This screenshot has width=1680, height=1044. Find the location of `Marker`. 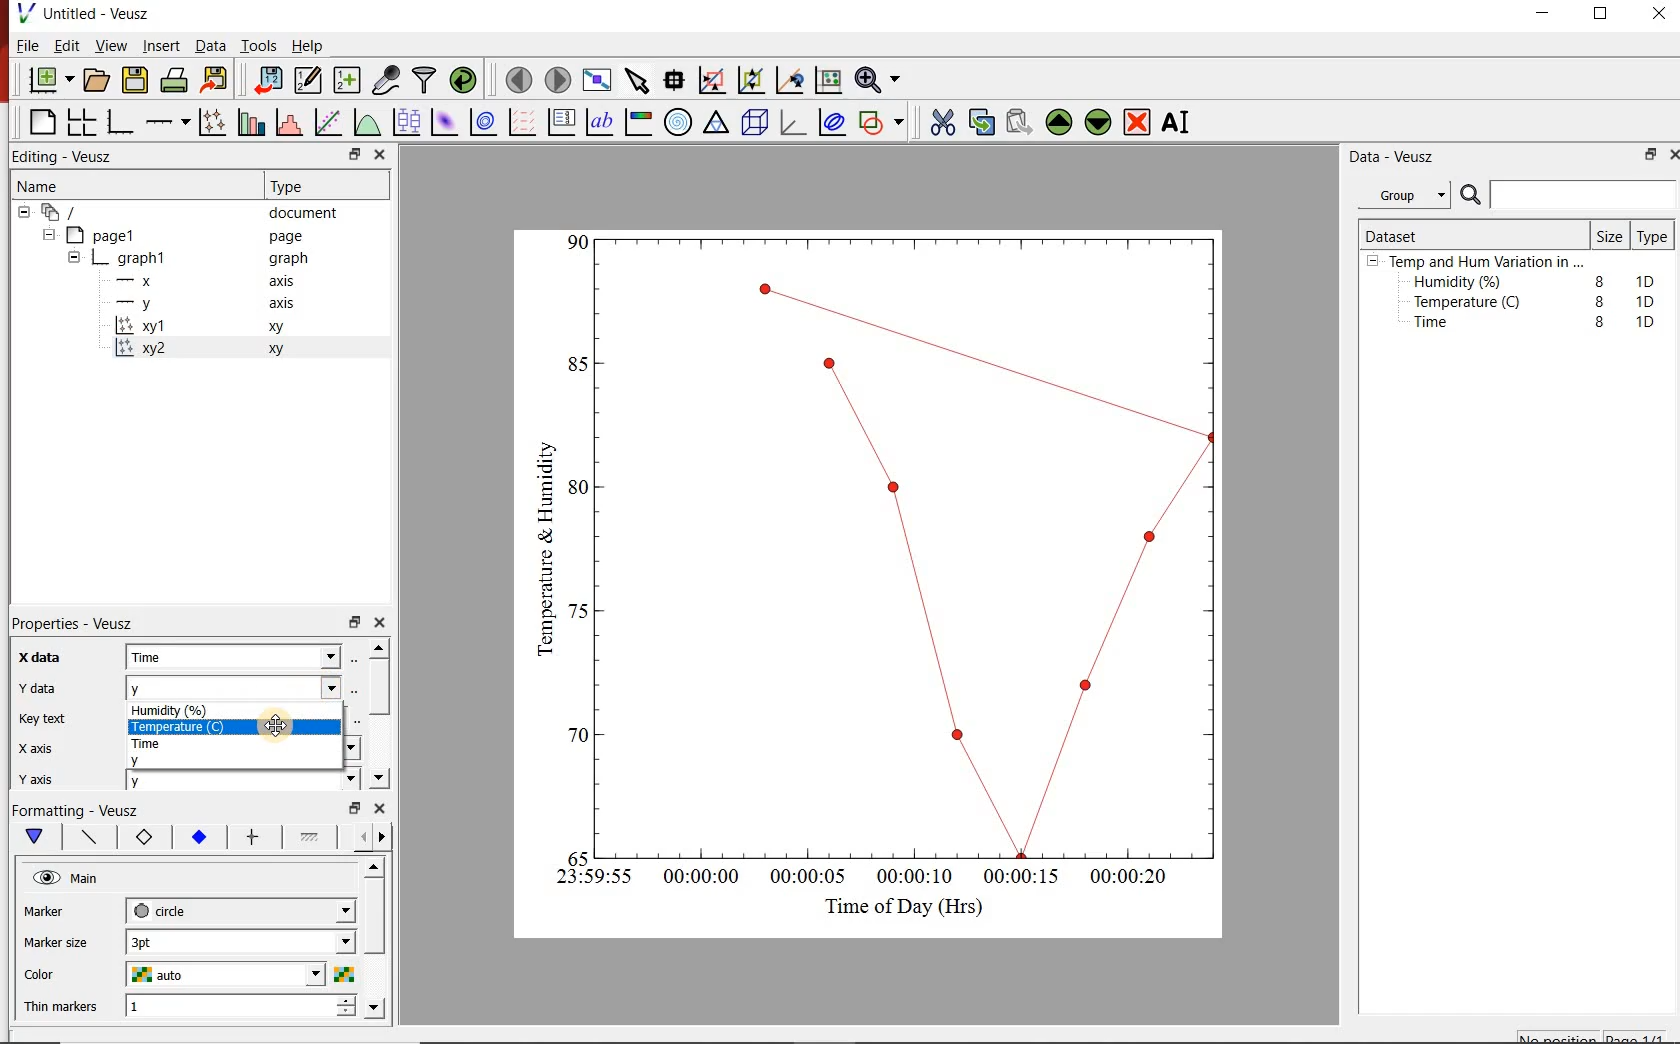

Marker is located at coordinates (59, 913).